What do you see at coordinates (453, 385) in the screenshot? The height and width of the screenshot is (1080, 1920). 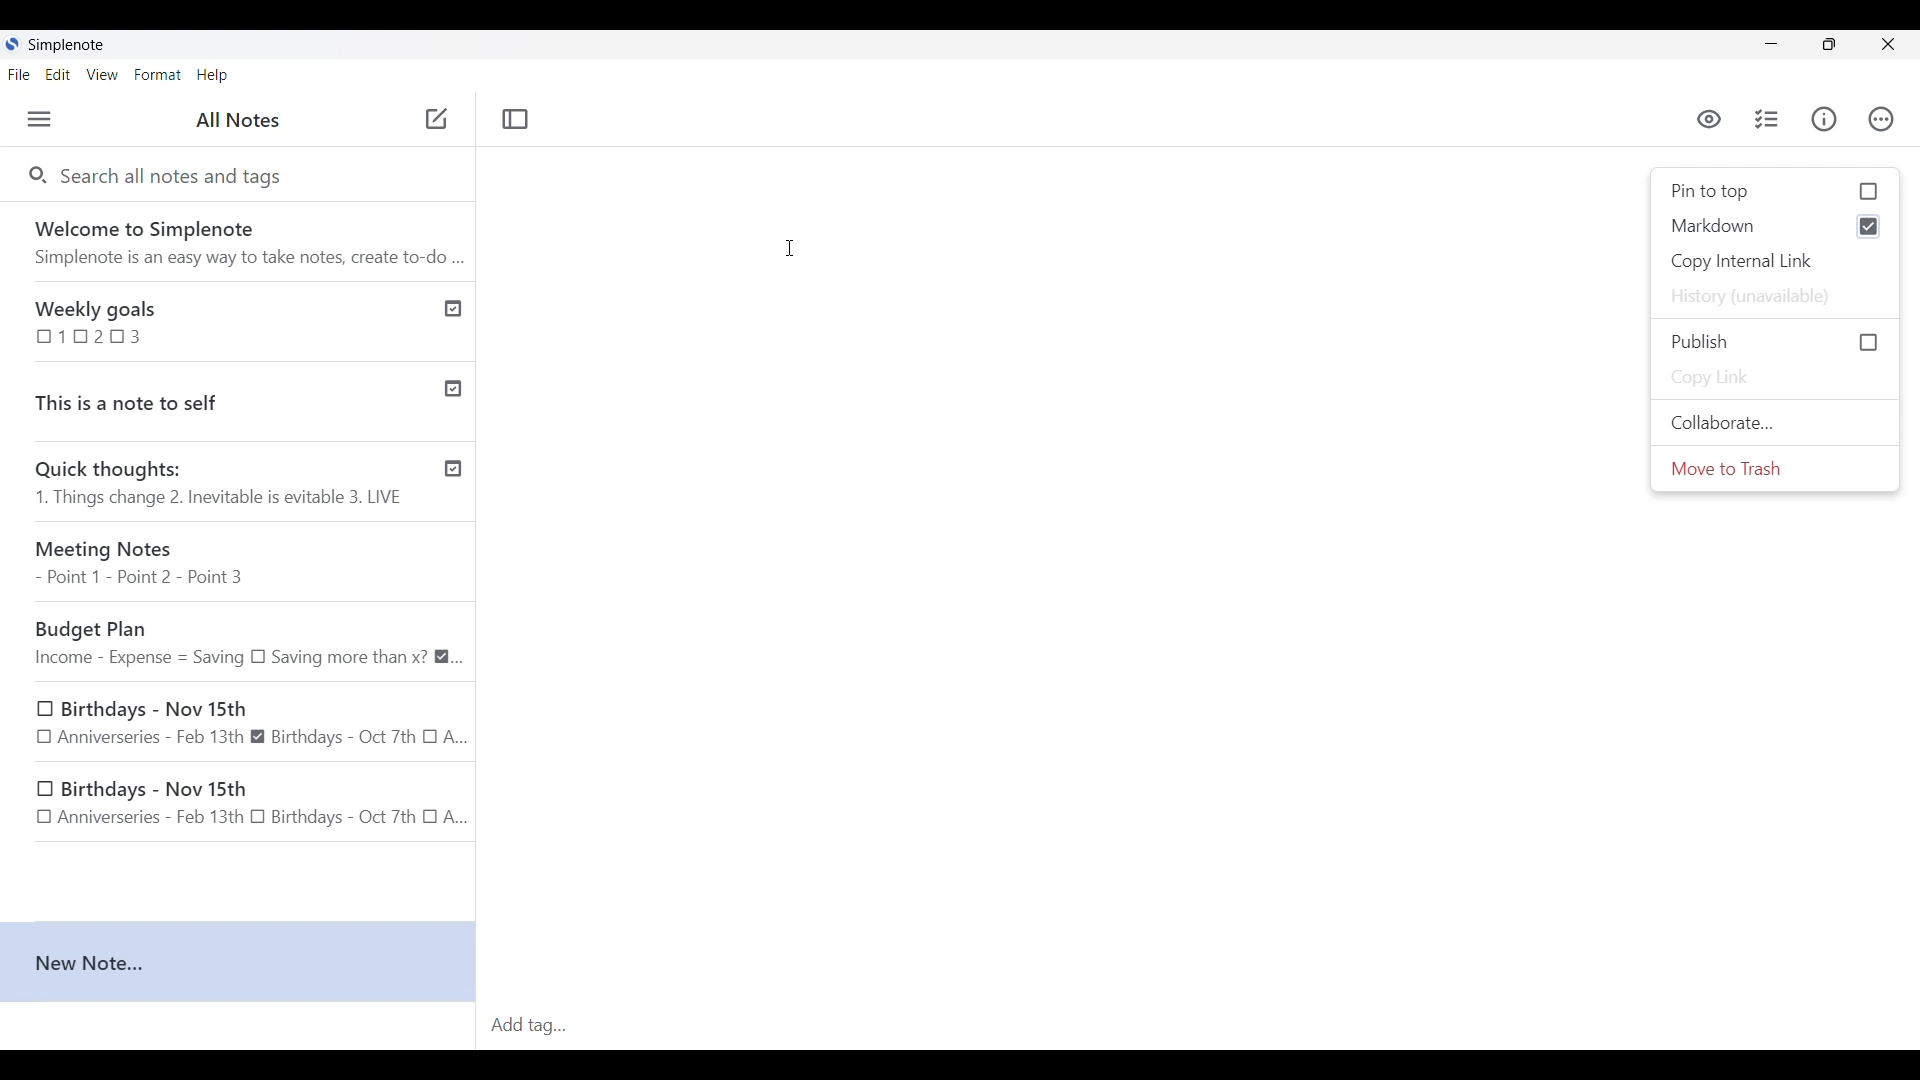 I see `Published notes check icon` at bounding box center [453, 385].